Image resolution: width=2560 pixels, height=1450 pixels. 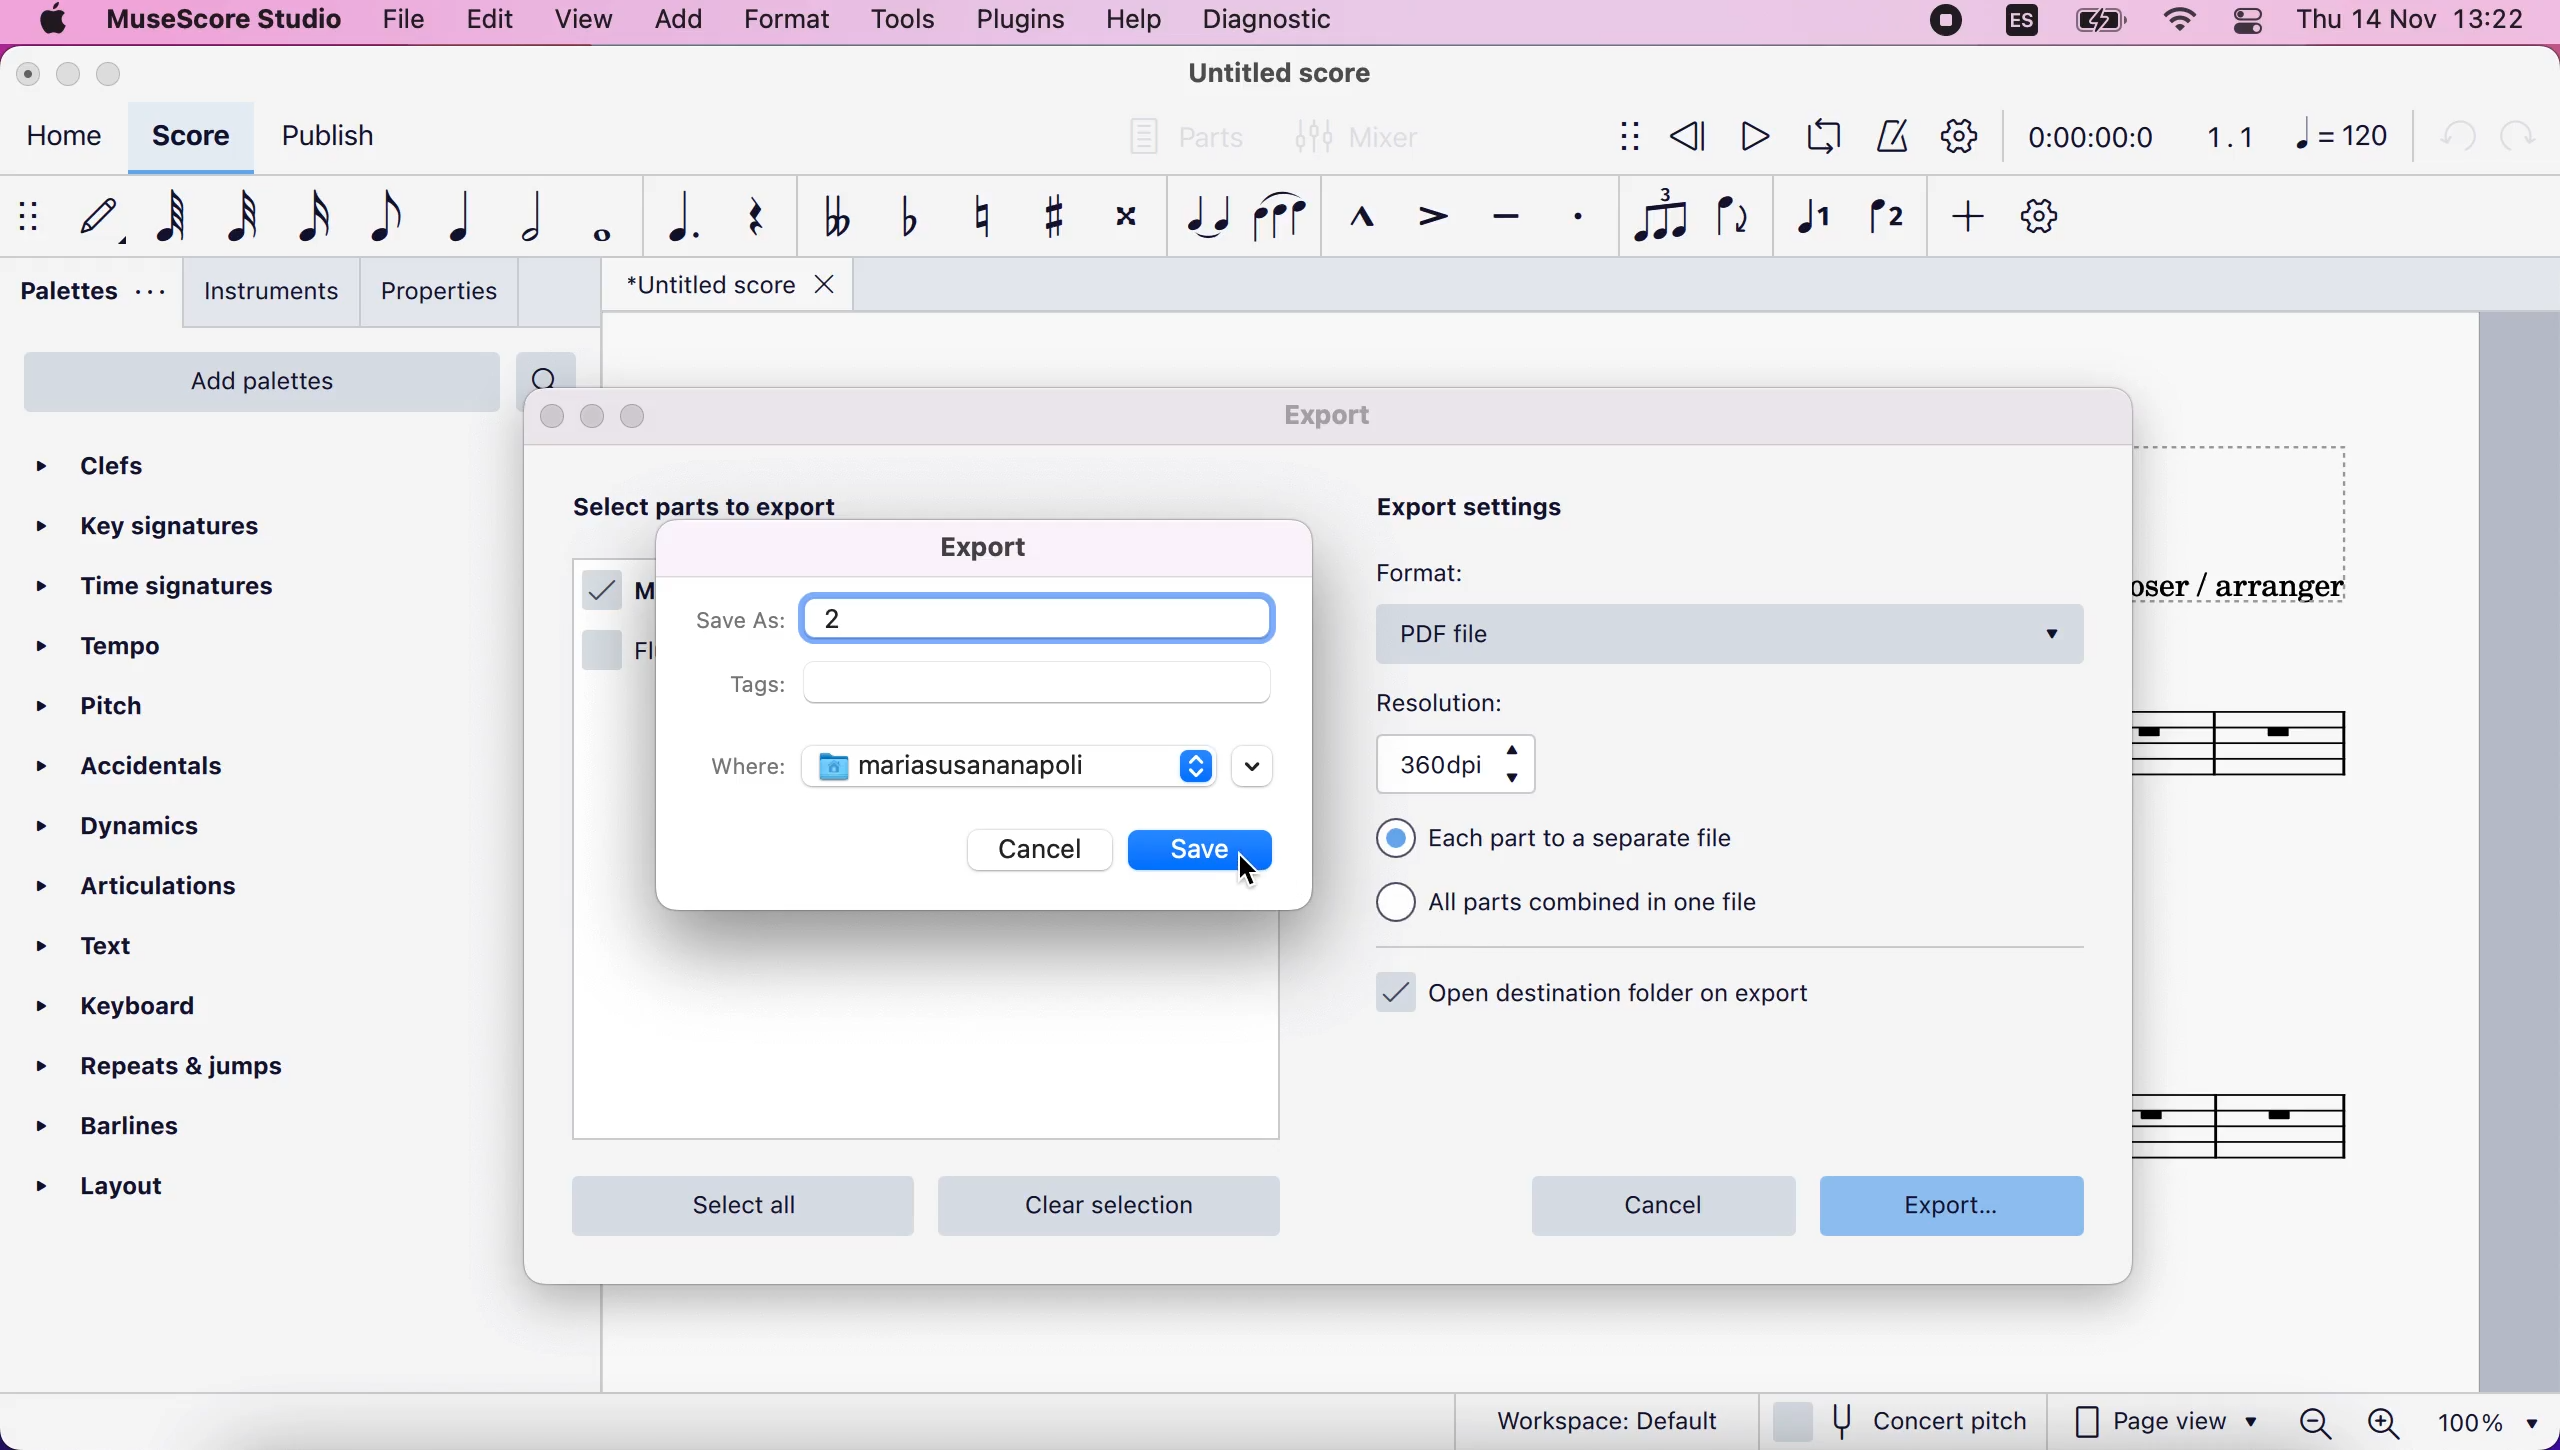 I want to click on save as, so click(x=736, y=614).